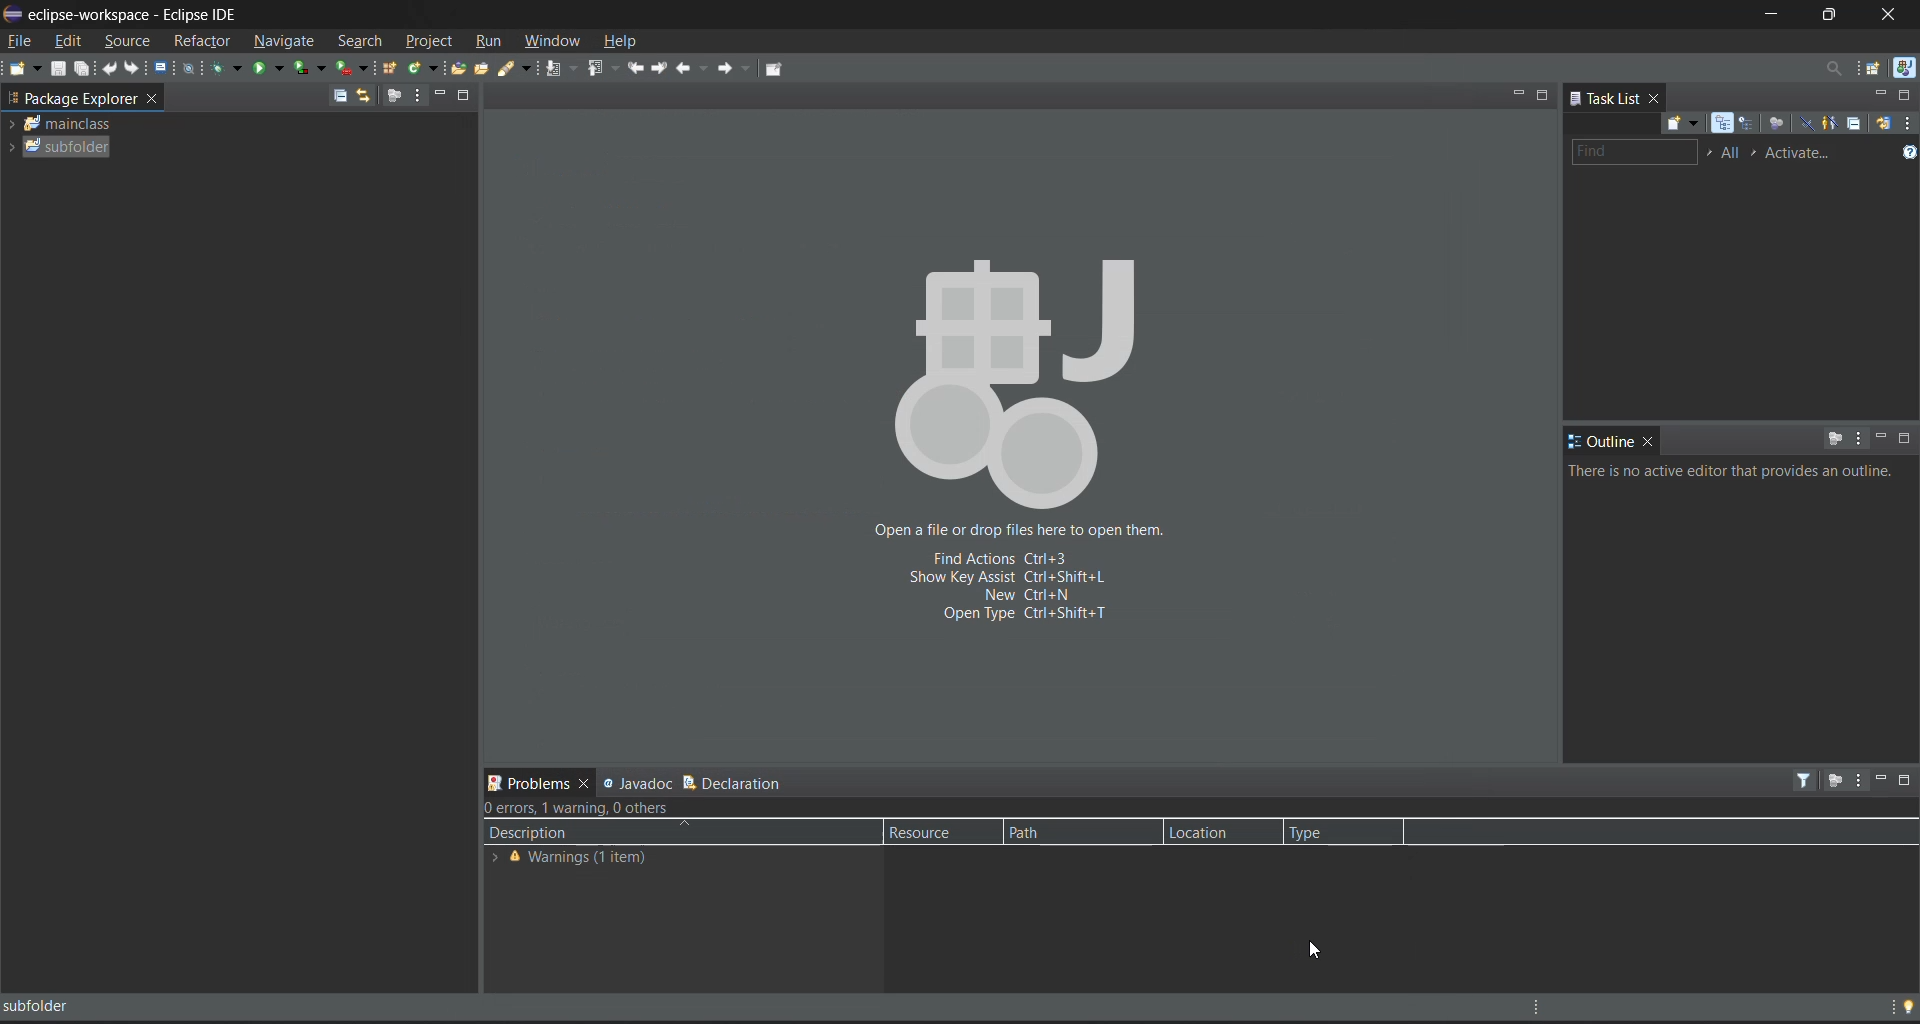 The width and height of the screenshot is (1920, 1024). I want to click on maximize, so click(1906, 438).